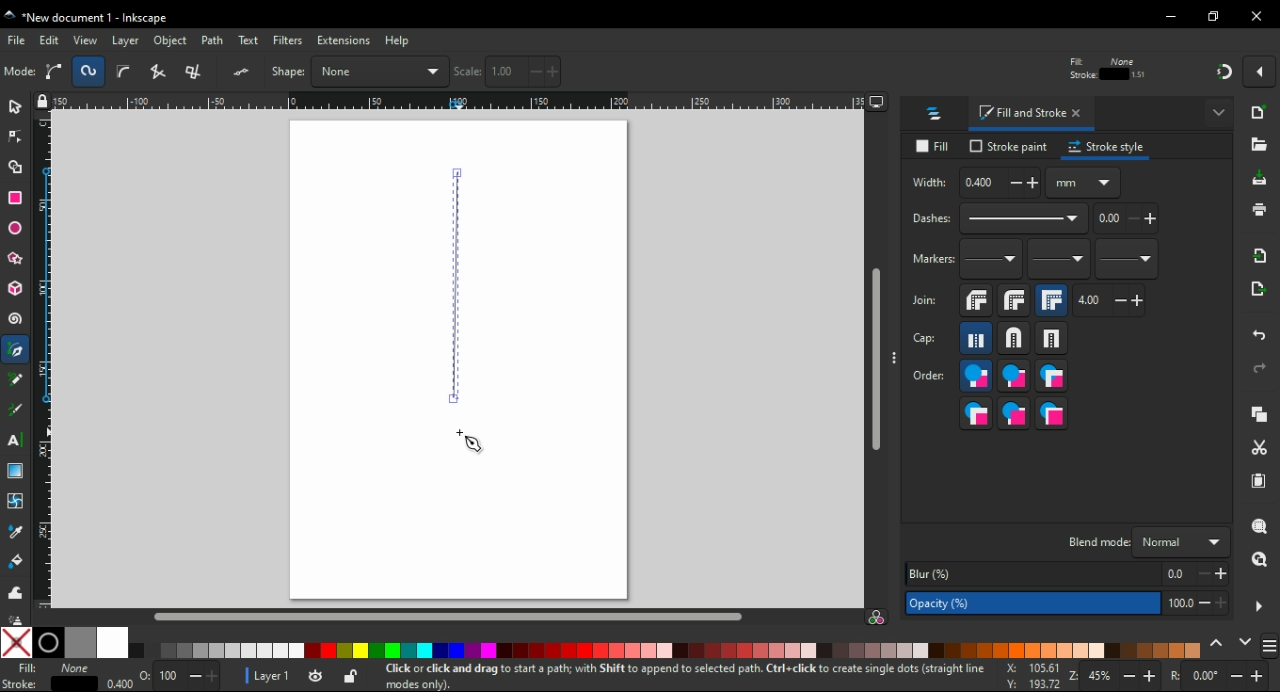 The height and width of the screenshot is (692, 1280). What do you see at coordinates (1009, 146) in the screenshot?
I see `stroke paint` at bounding box center [1009, 146].